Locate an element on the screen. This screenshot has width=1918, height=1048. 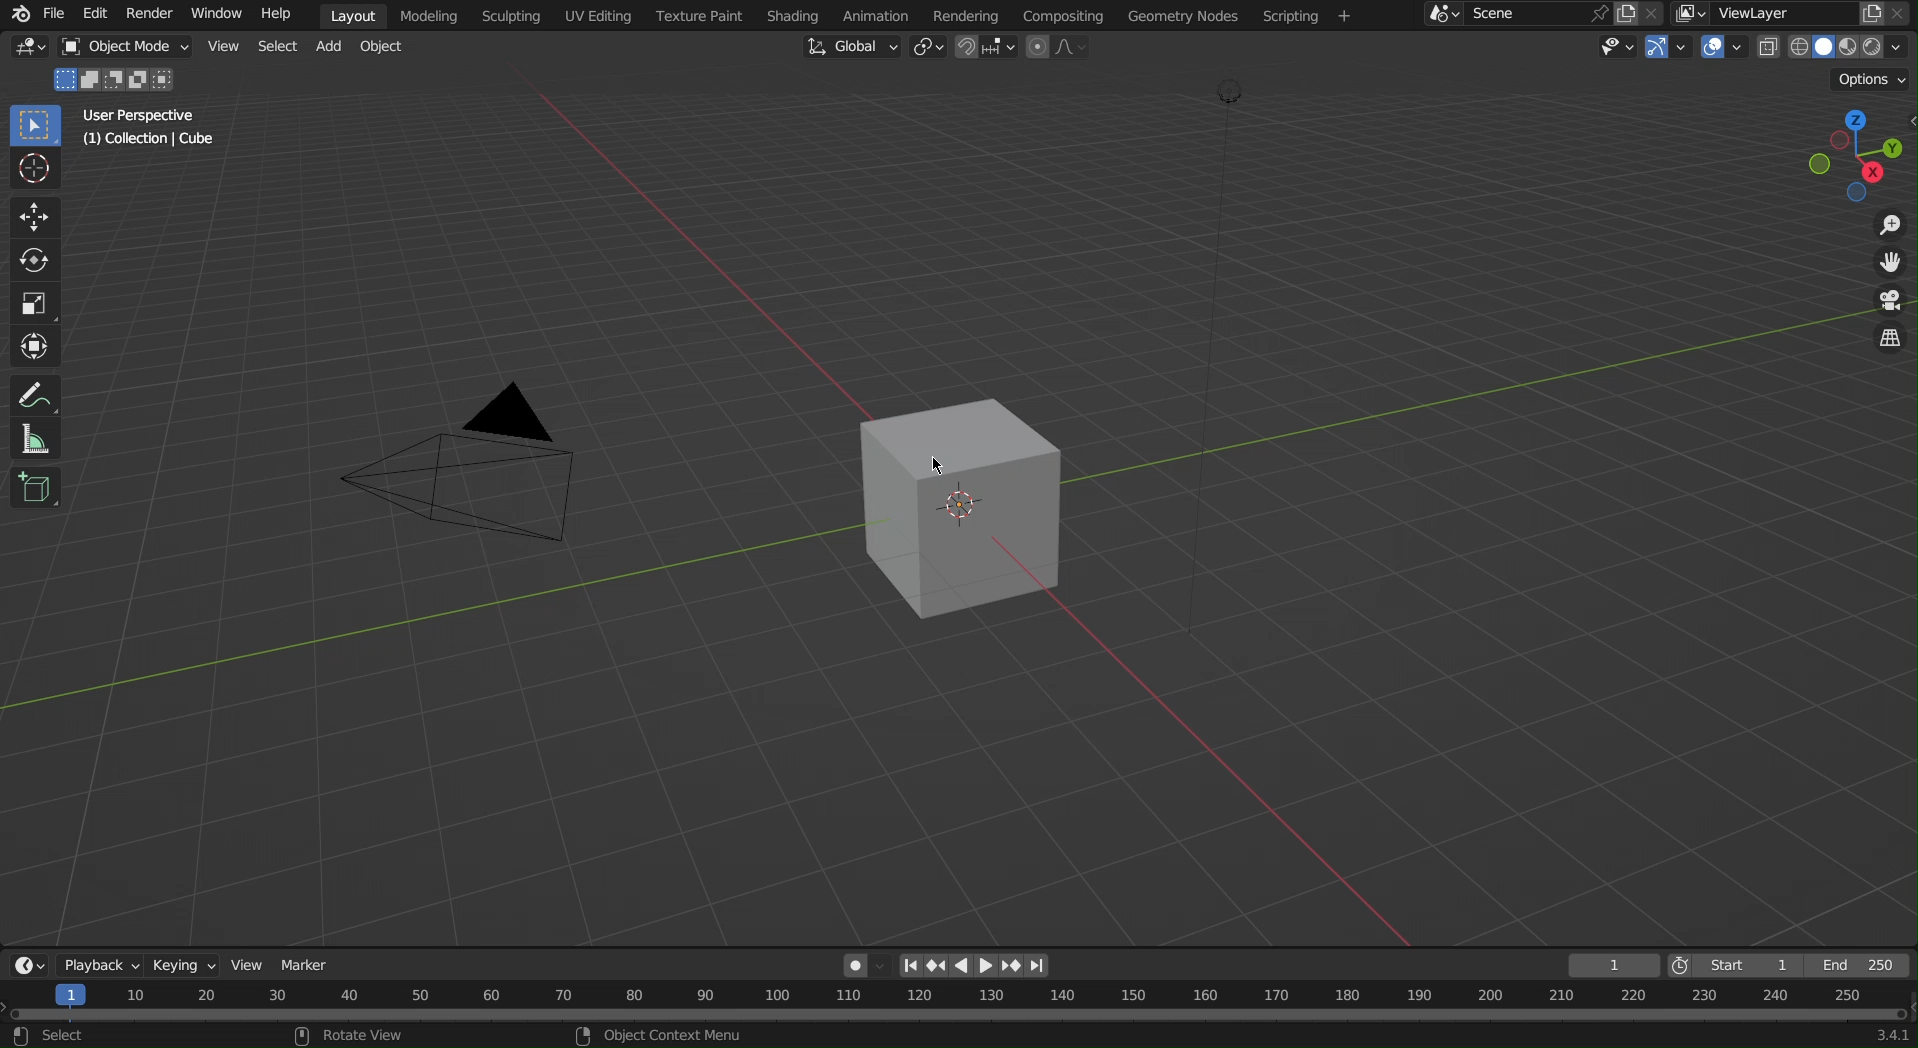
Move is located at coordinates (31, 215).